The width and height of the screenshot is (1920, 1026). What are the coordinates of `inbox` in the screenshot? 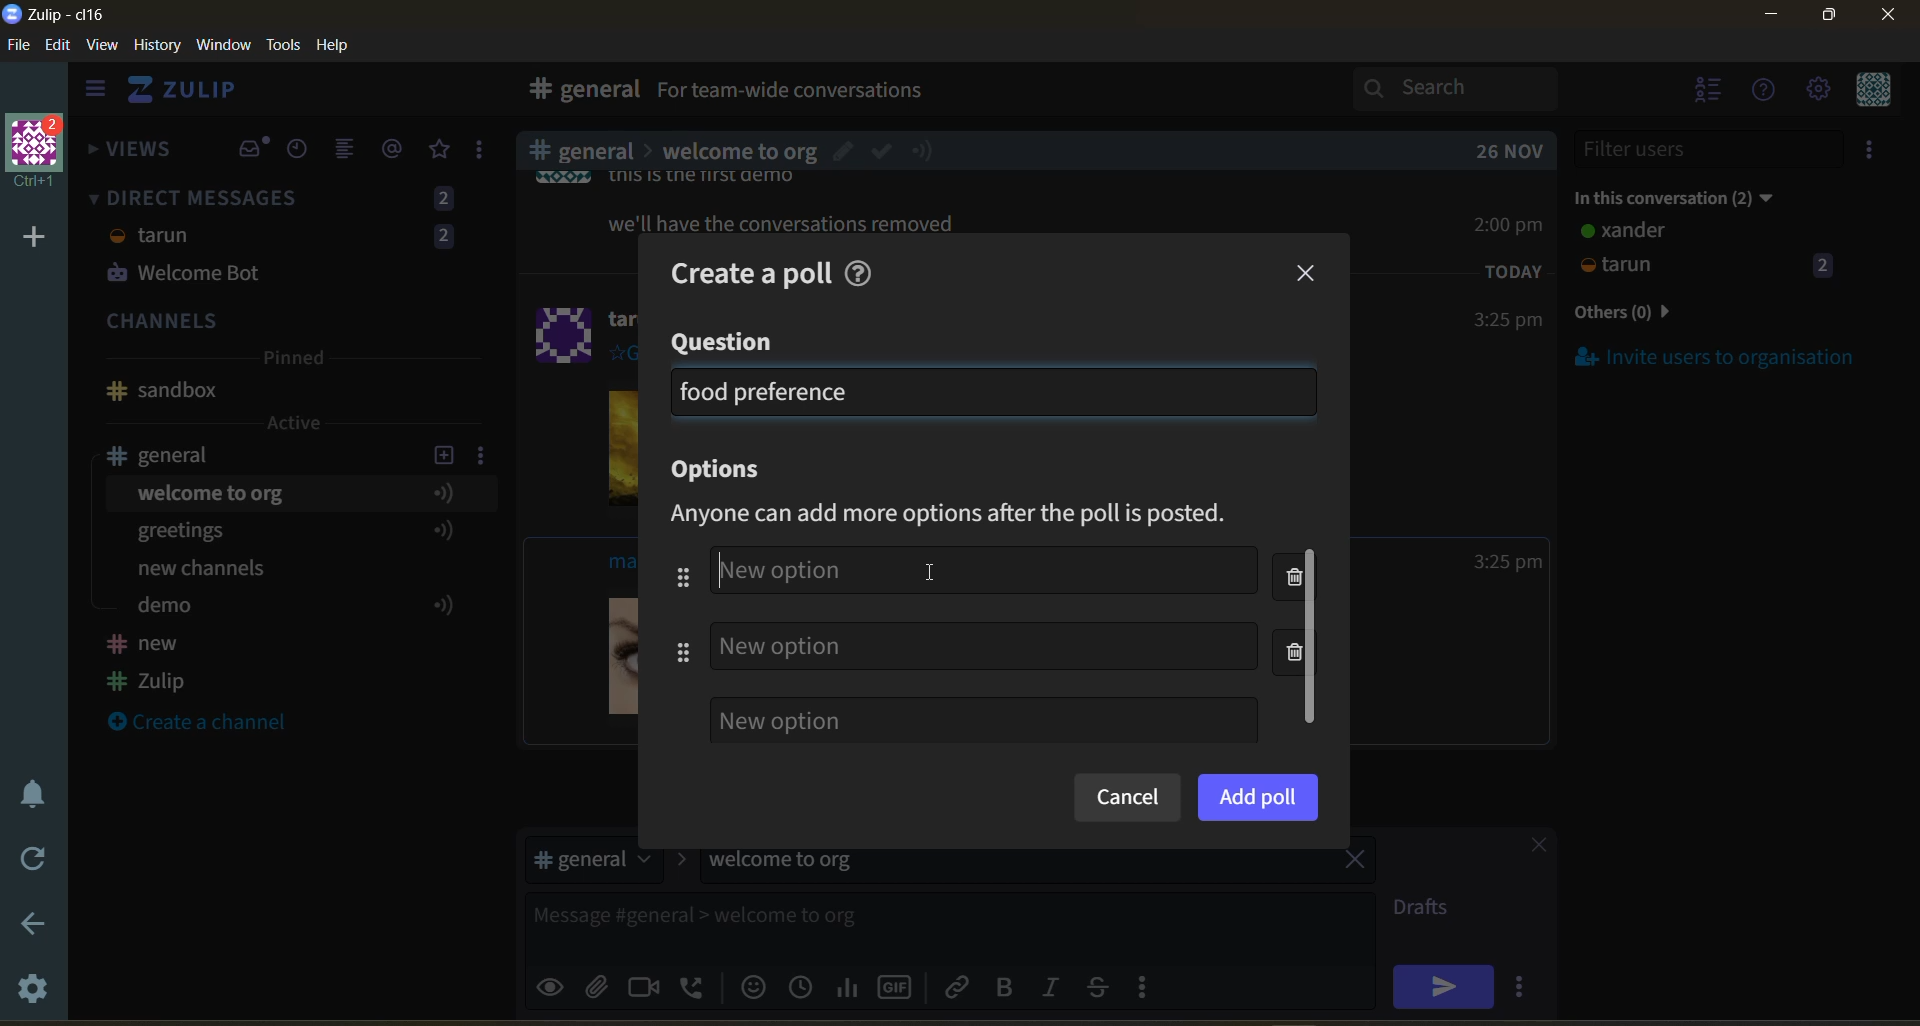 It's located at (579, 92).